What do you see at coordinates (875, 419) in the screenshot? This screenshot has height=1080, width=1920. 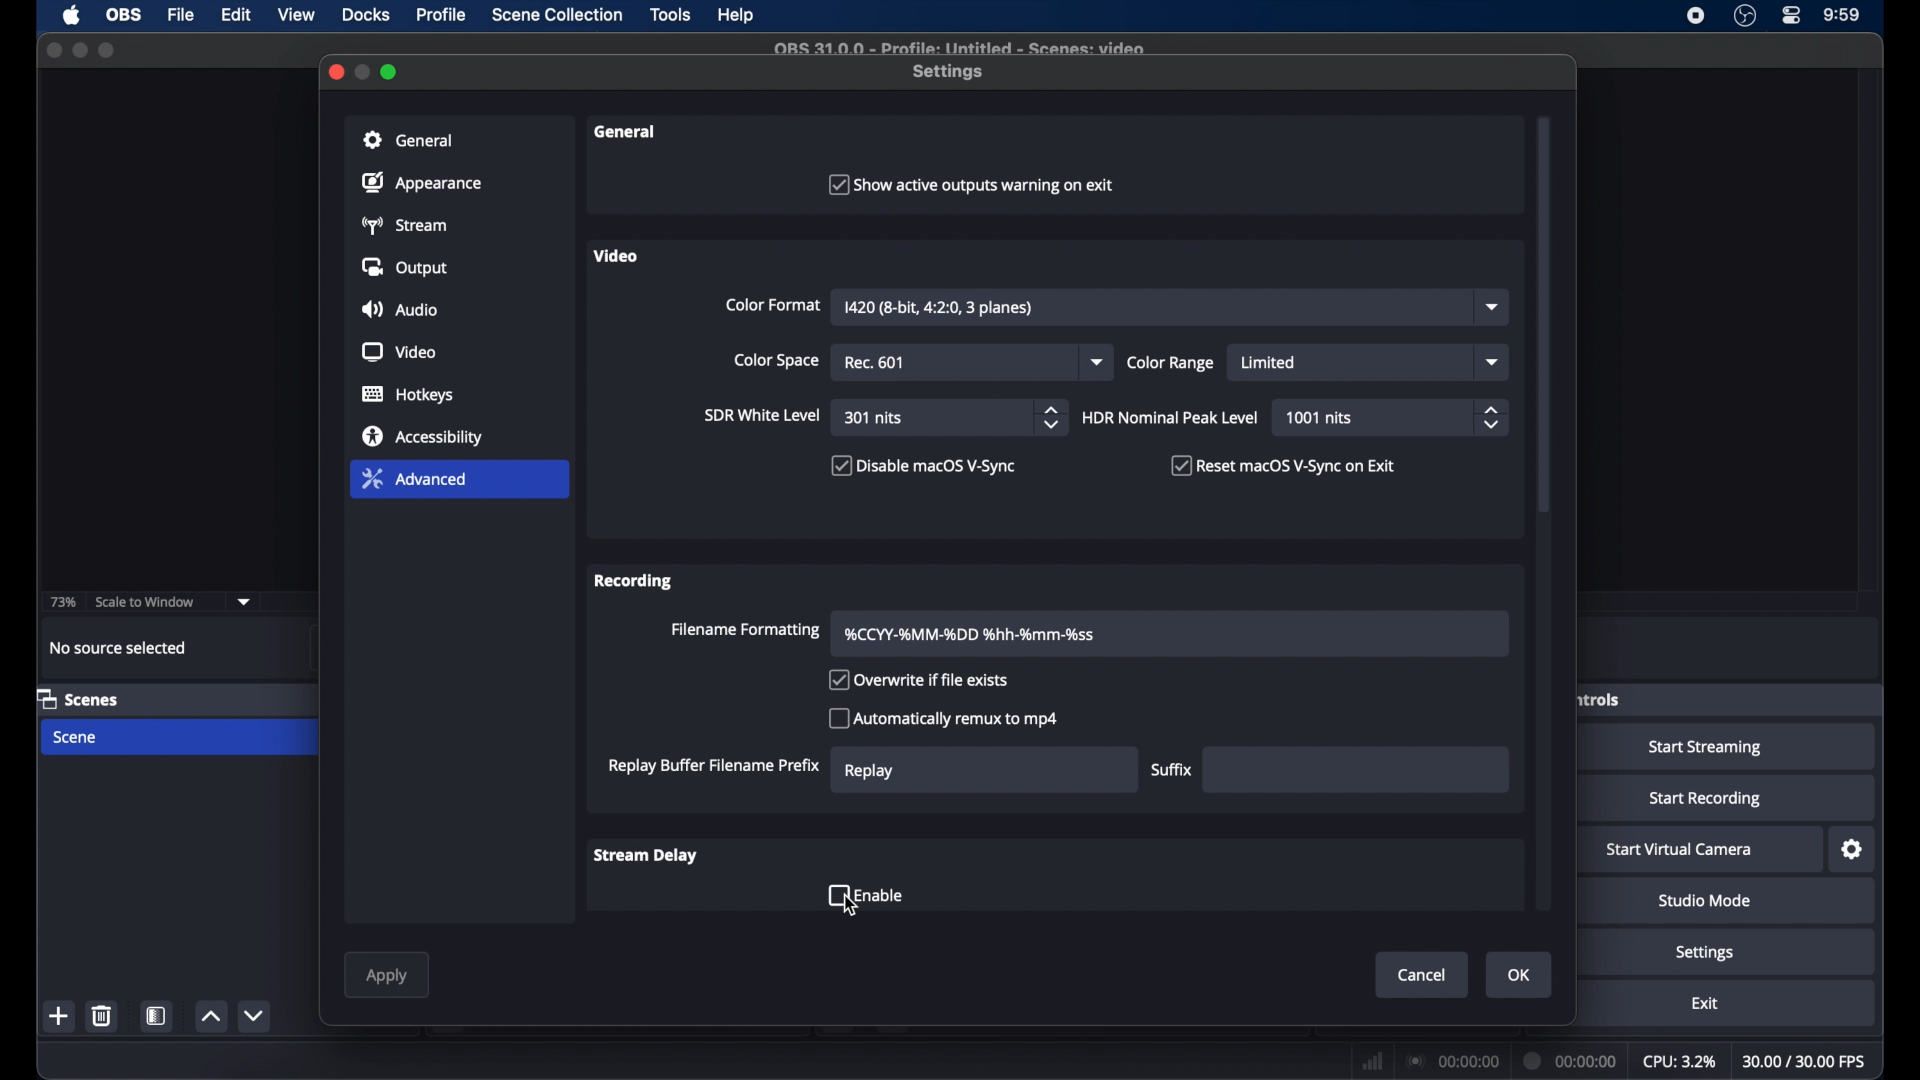 I see `301 nits` at bounding box center [875, 419].